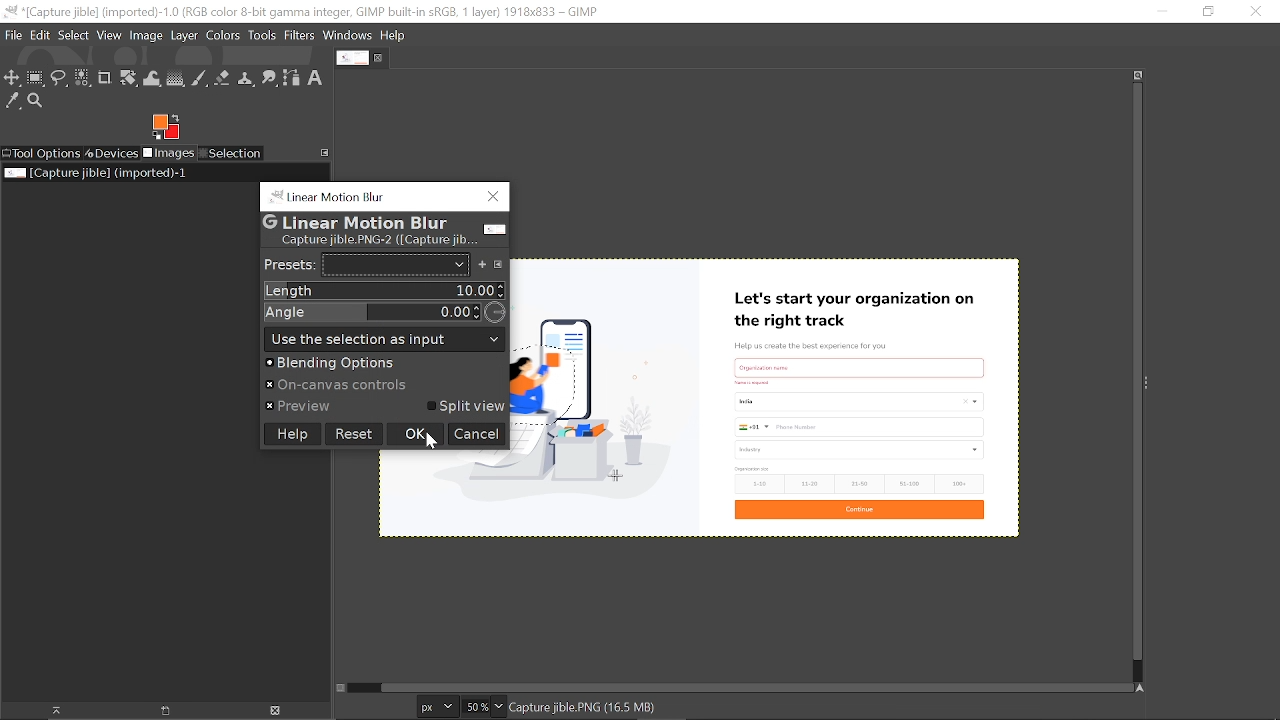 This screenshot has height=720, width=1280. I want to click on Colors, so click(222, 37).